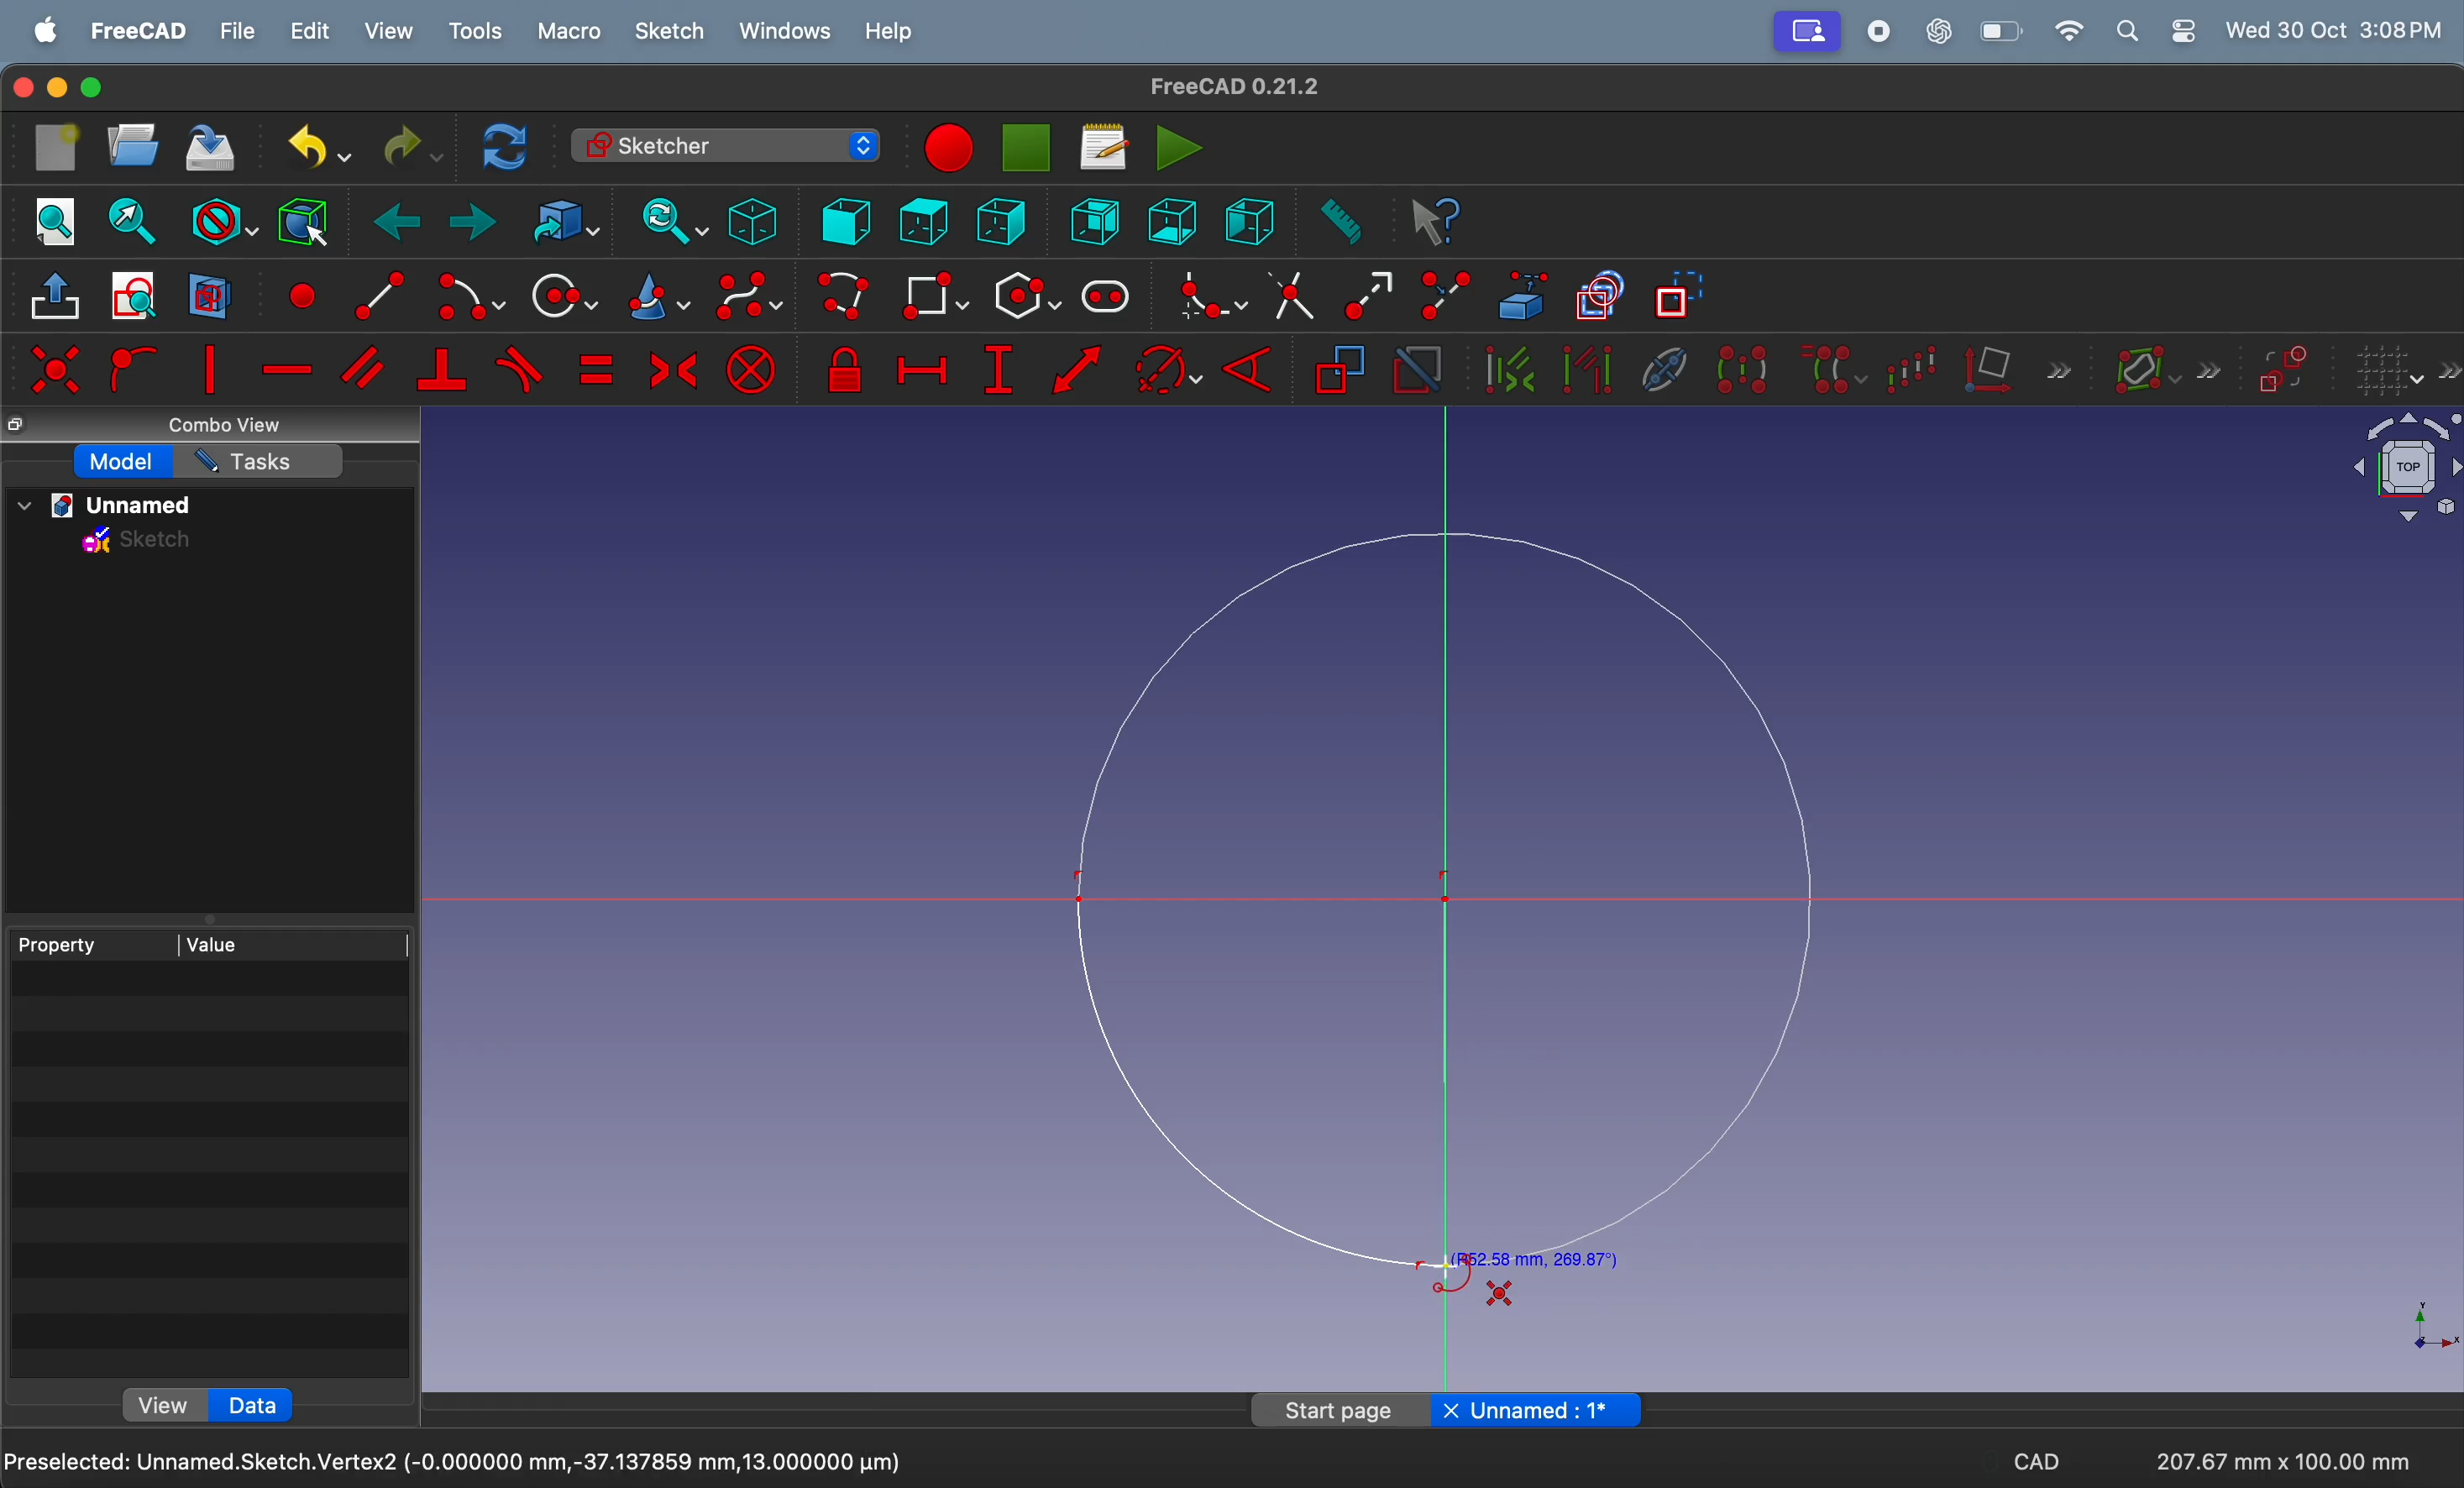 This screenshot has width=2464, height=1488. What do you see at coordinates (1368, 293) in the screenshot?
I see `extend edge` at bounding box center [1368, 293].